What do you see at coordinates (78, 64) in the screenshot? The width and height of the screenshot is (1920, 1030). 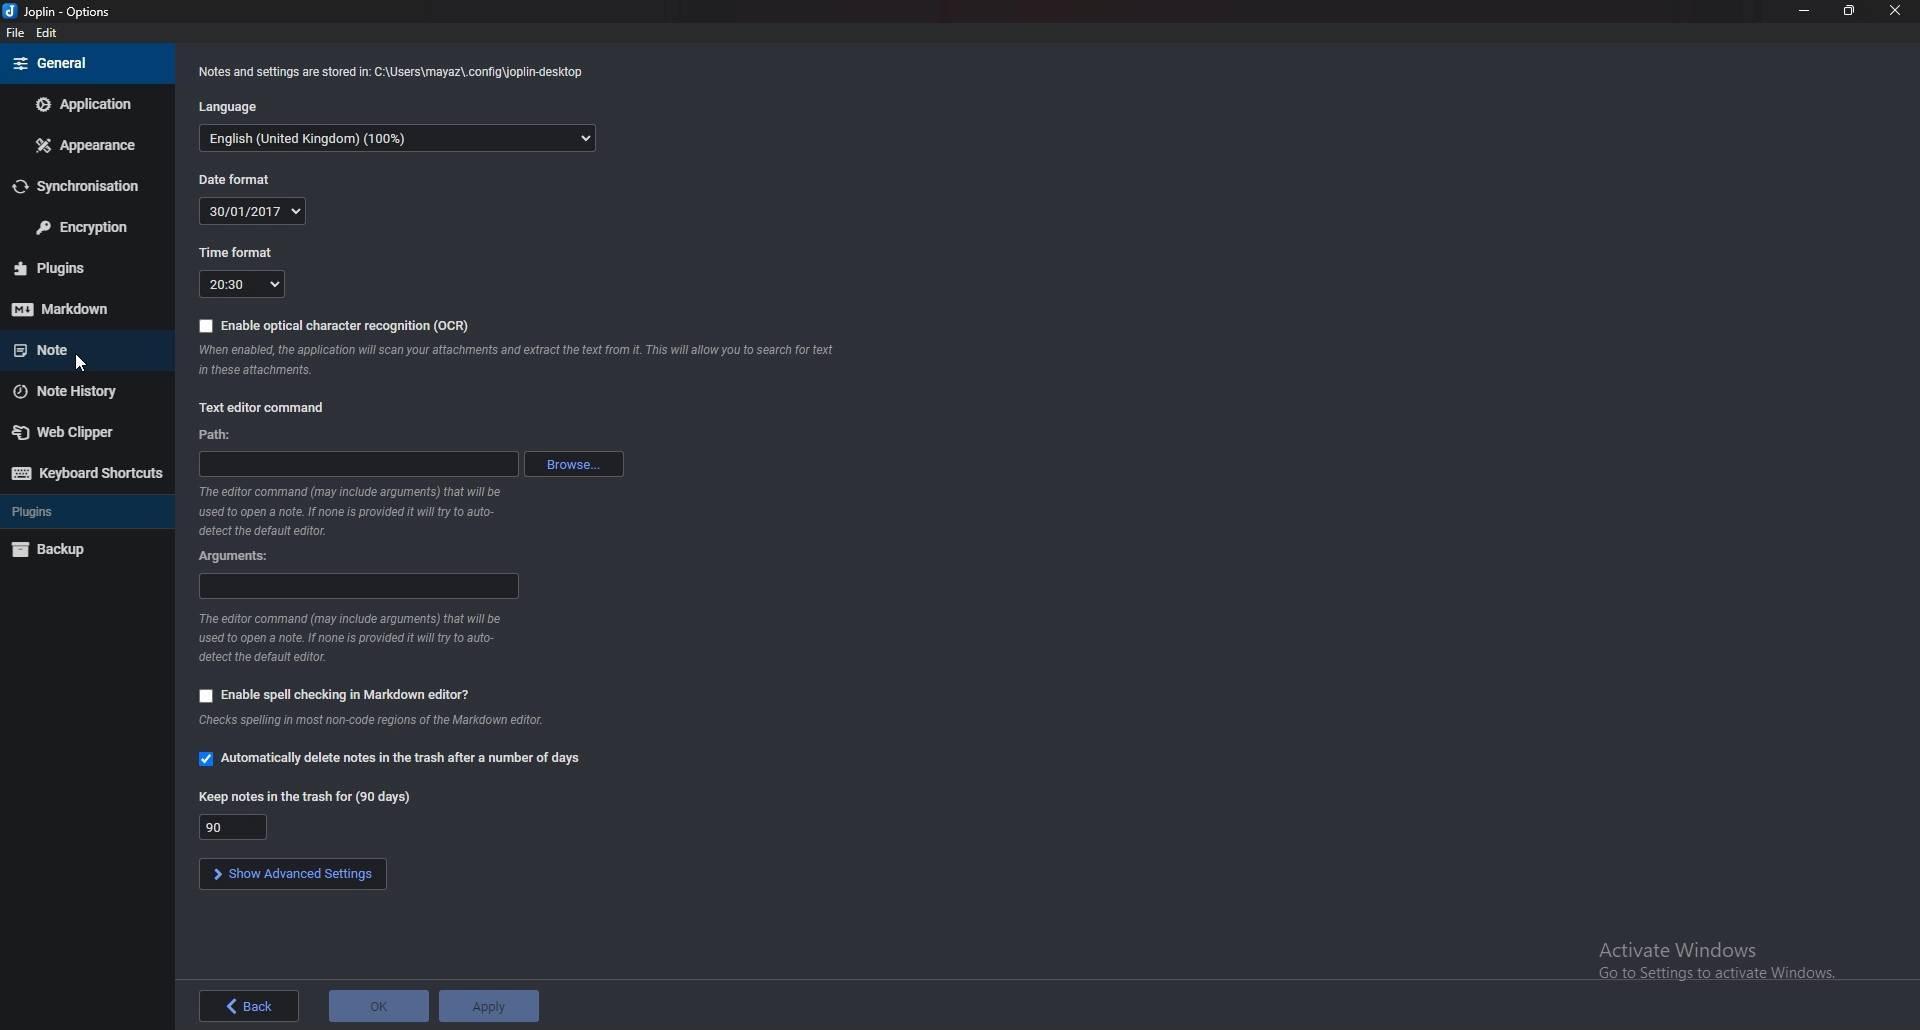 I see `General` at bounding box center [78, 64].